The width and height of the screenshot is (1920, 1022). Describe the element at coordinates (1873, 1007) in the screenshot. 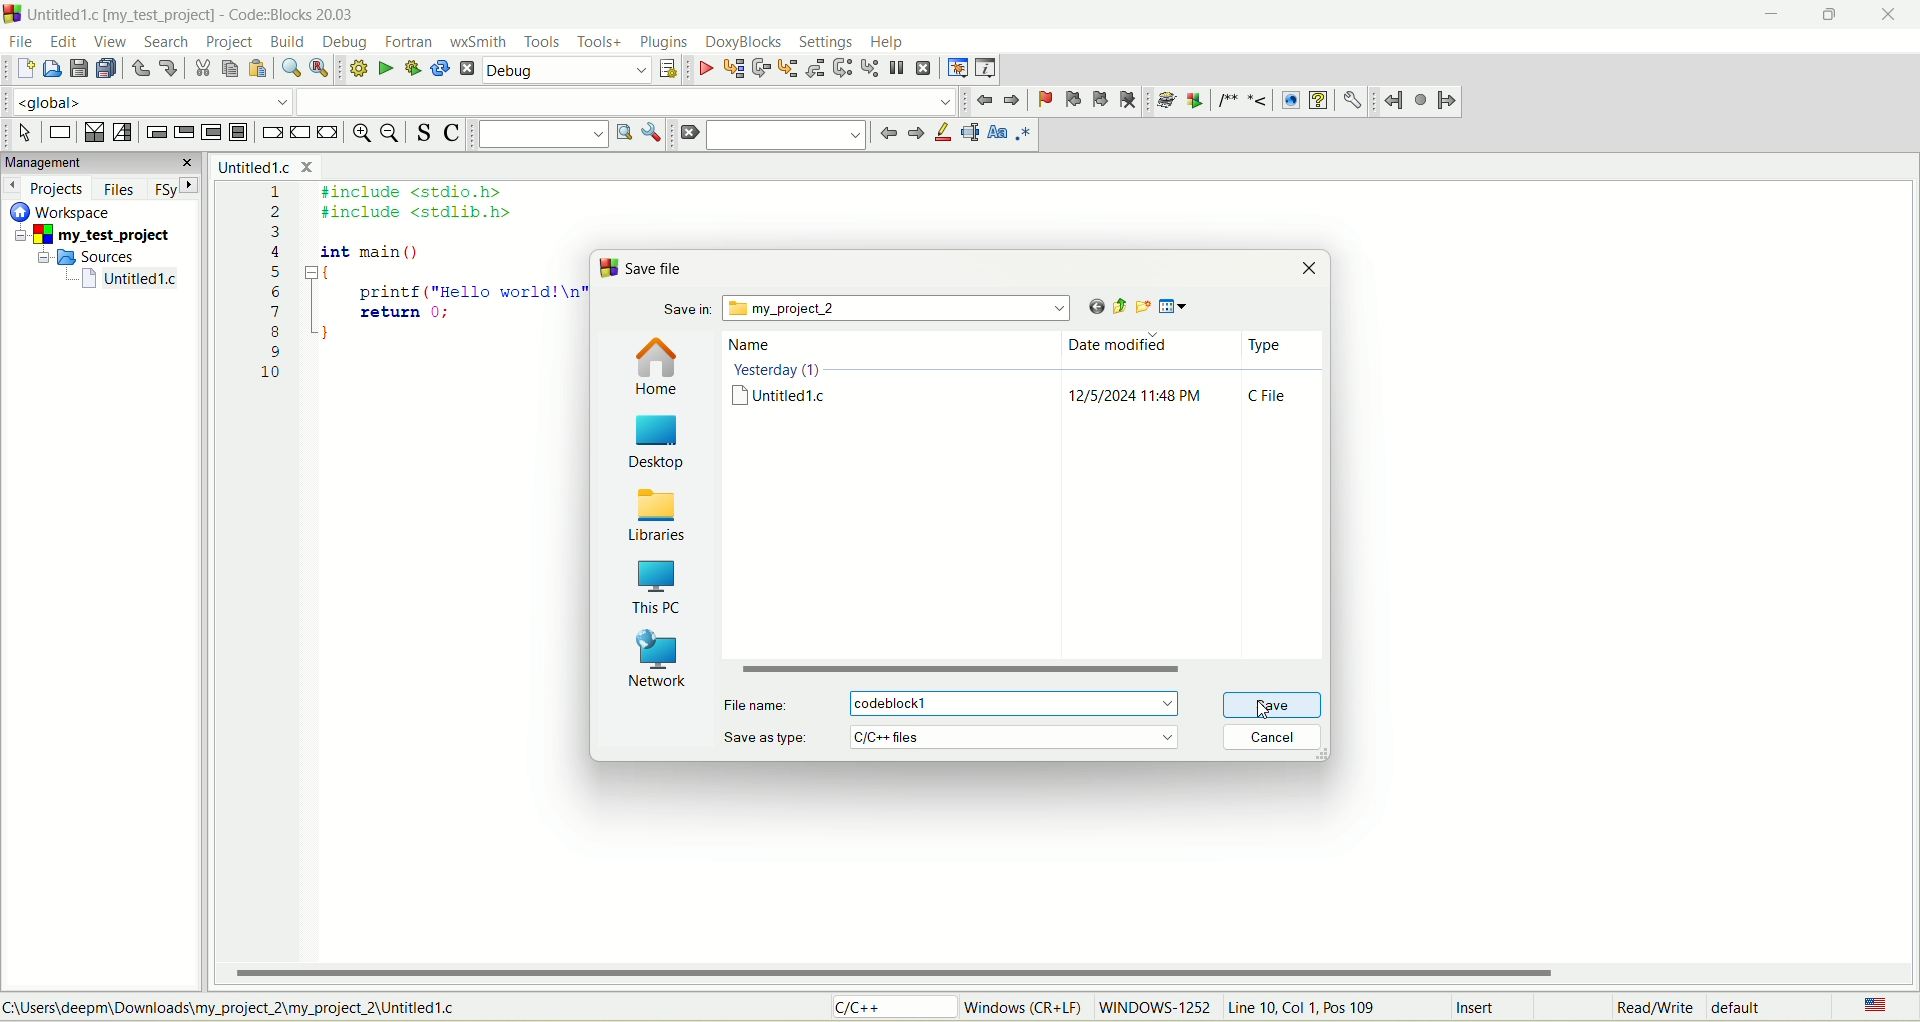

I see `language` at that location.